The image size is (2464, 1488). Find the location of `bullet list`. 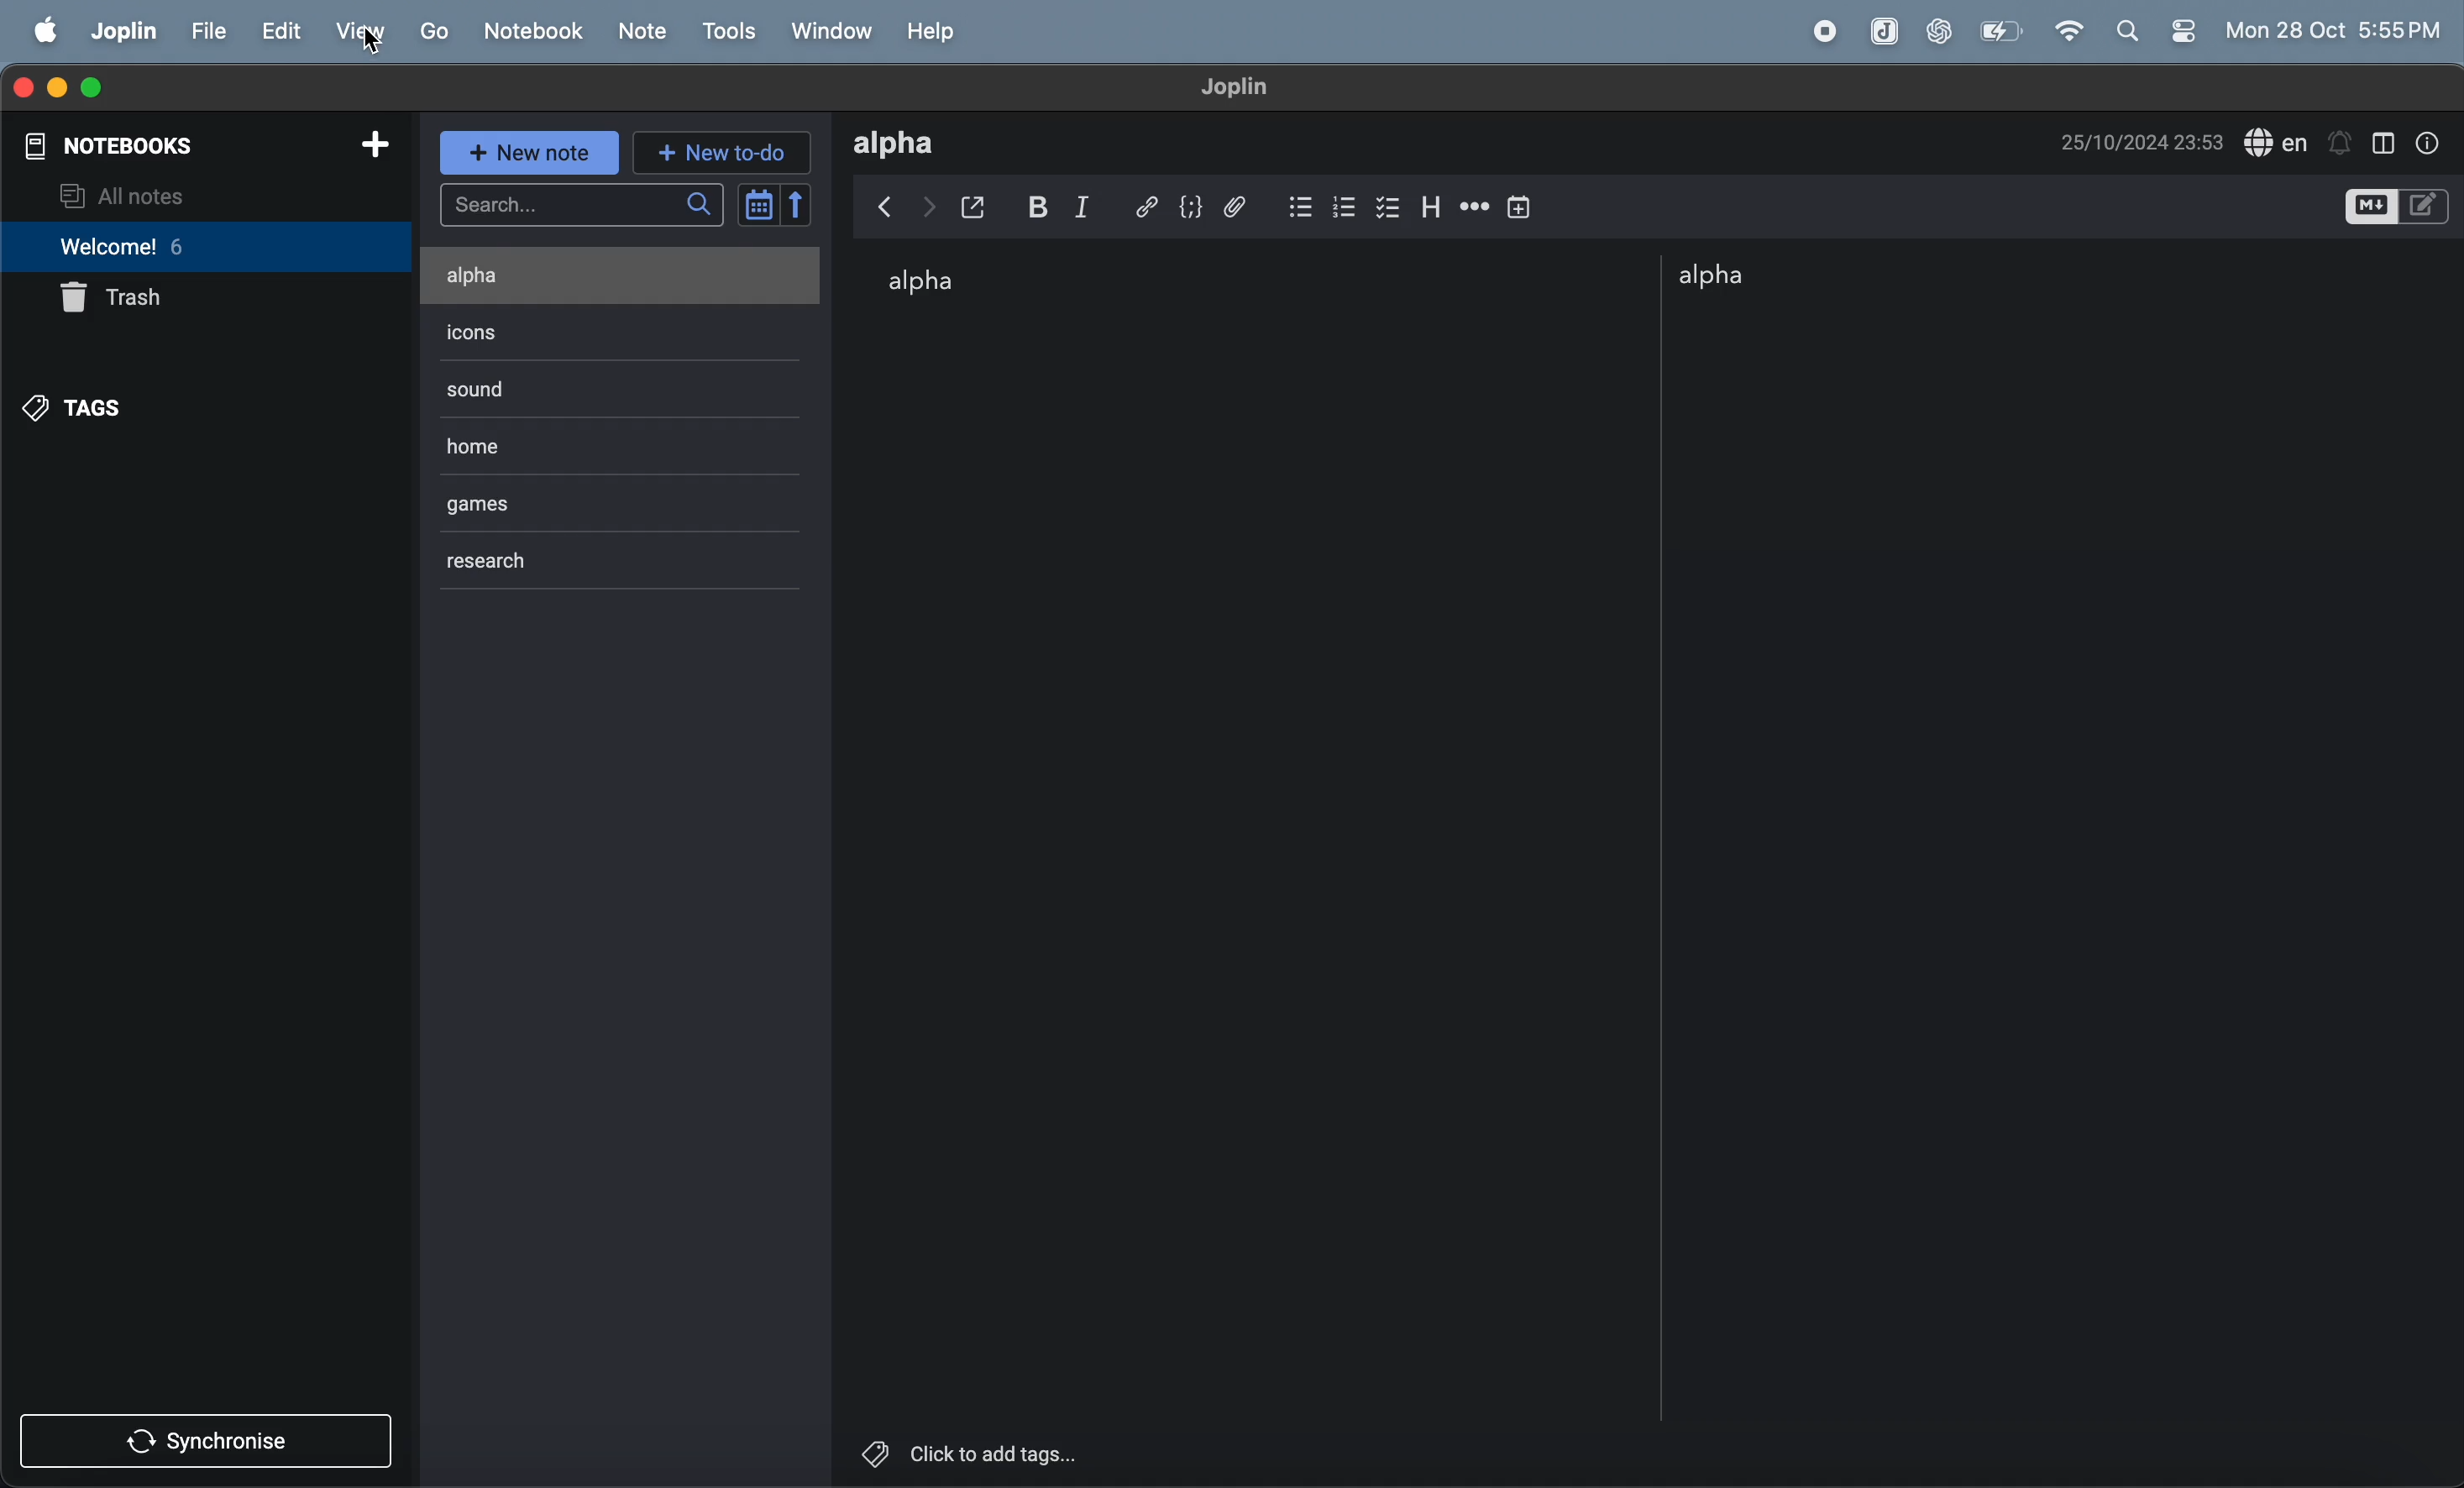

bullet list is located at coordinates (1299, 202).